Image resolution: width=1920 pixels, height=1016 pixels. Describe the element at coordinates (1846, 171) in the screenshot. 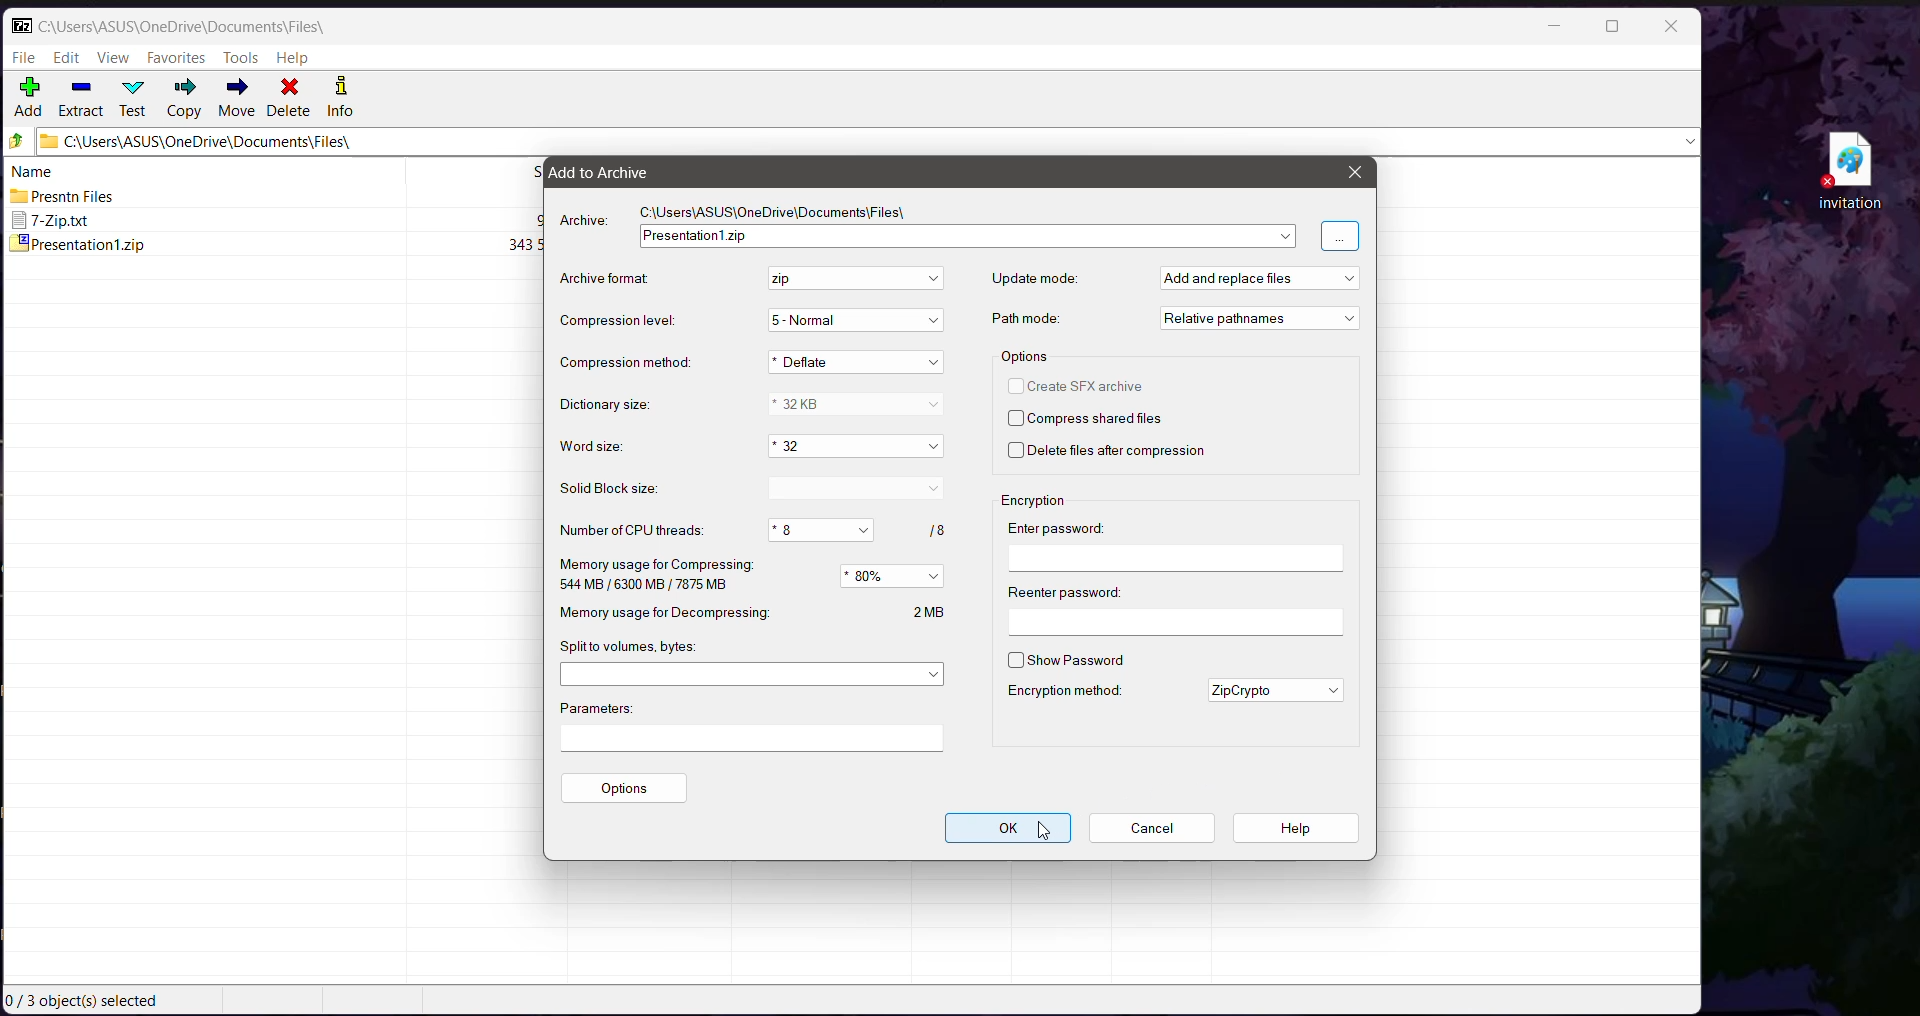

I see `File on Desktop` at that location.